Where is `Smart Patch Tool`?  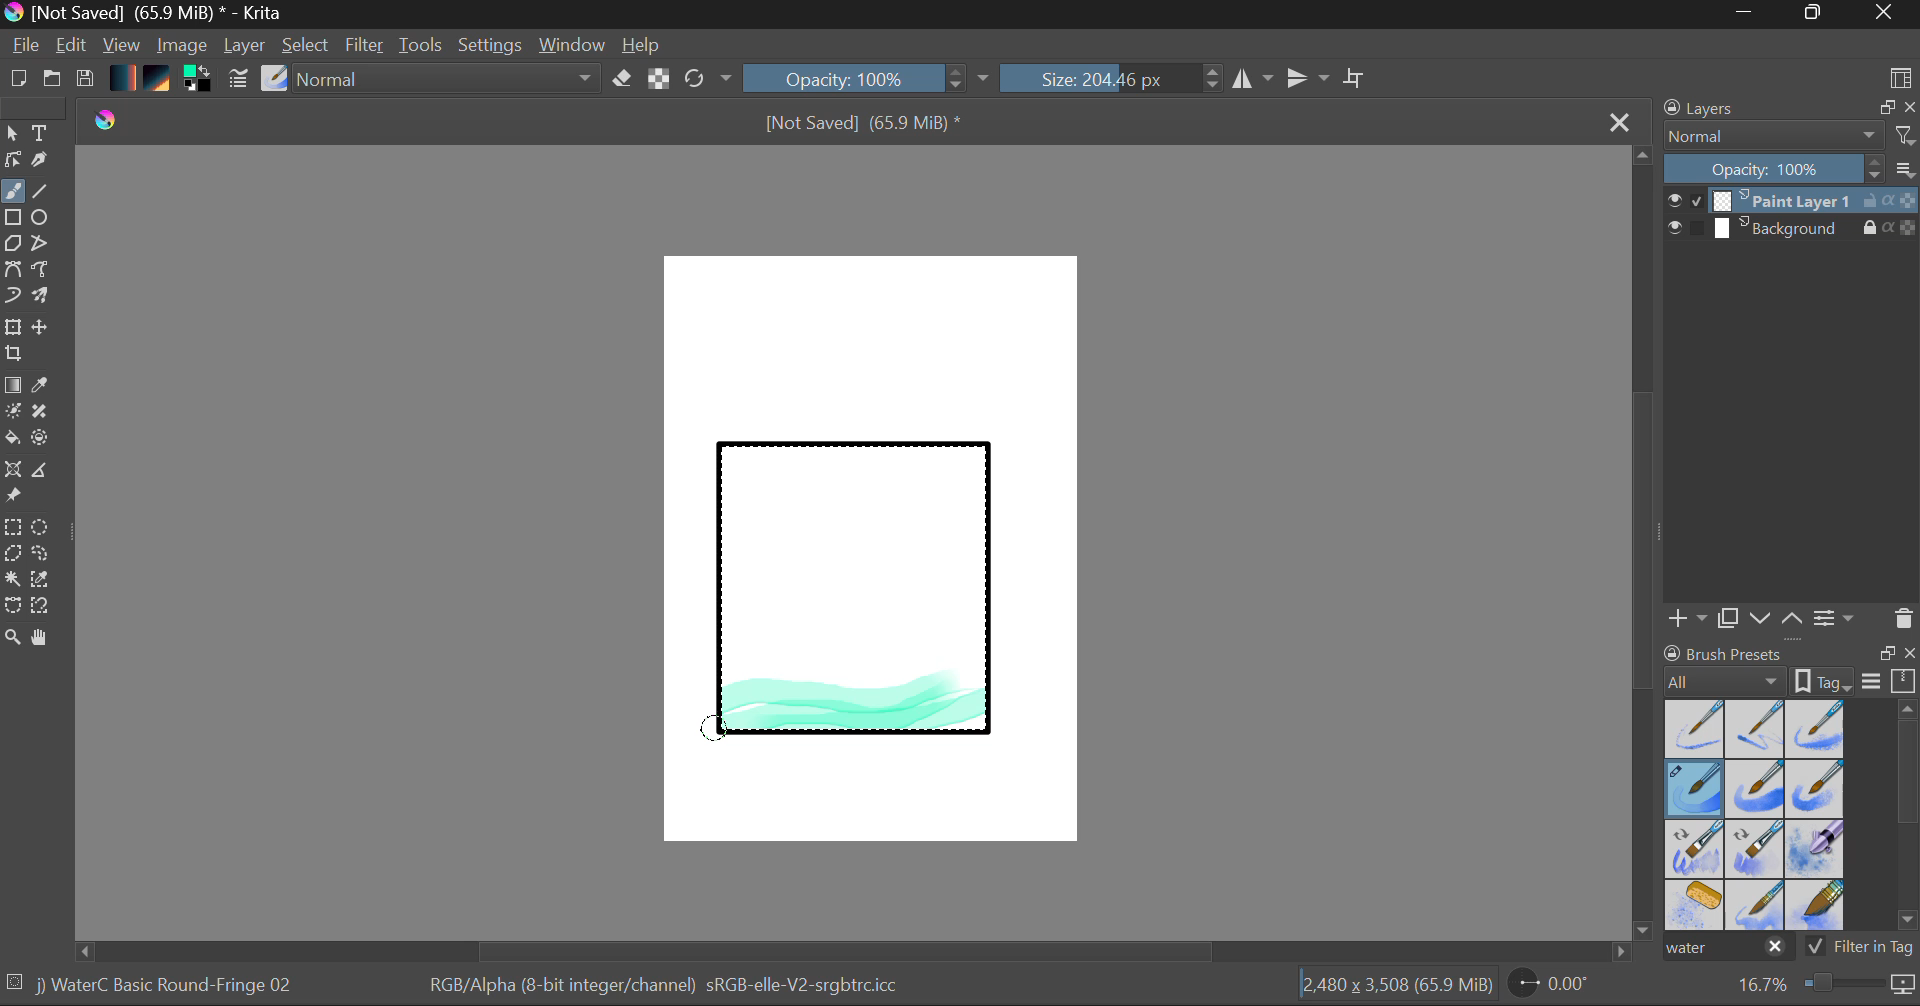 Smart Patch Tool is located at coordinates (47, 415).